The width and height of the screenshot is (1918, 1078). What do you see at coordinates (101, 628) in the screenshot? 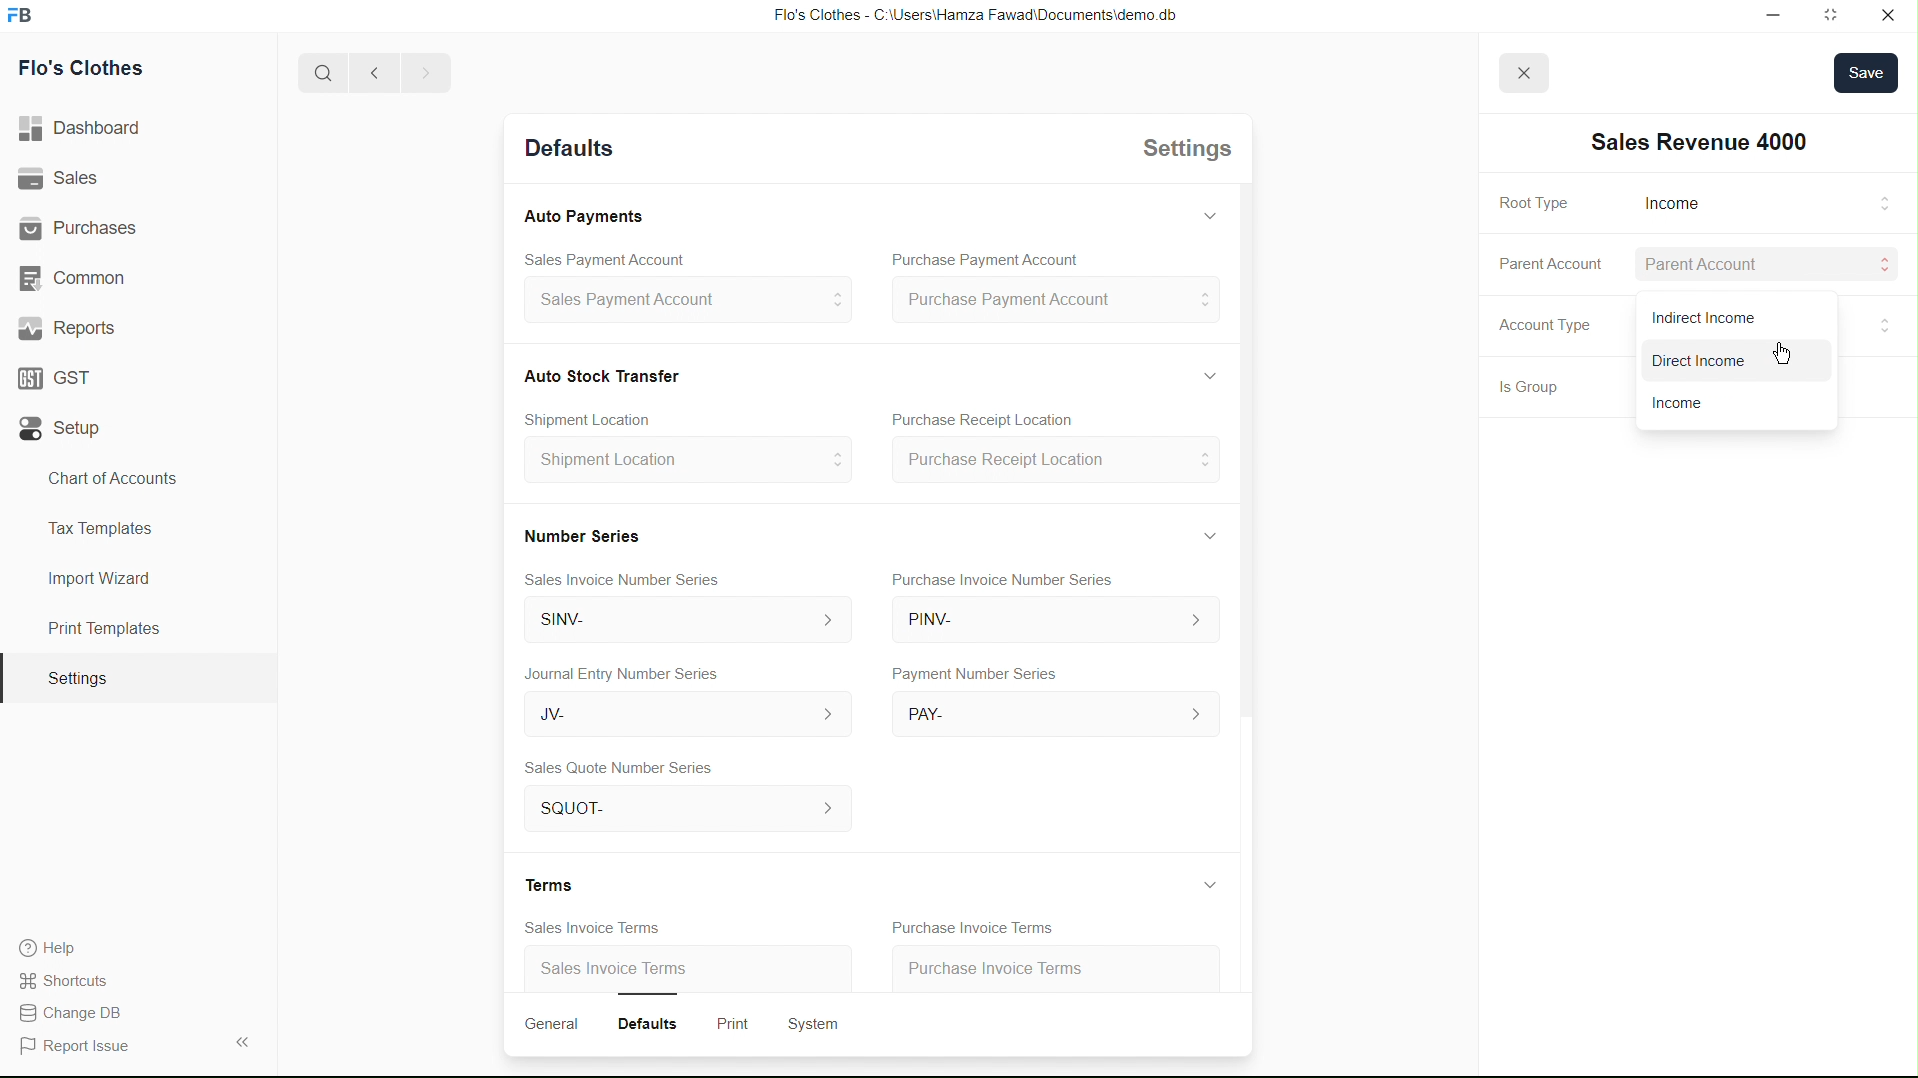
I see `Print Templates` at bounding box center [101, 628].